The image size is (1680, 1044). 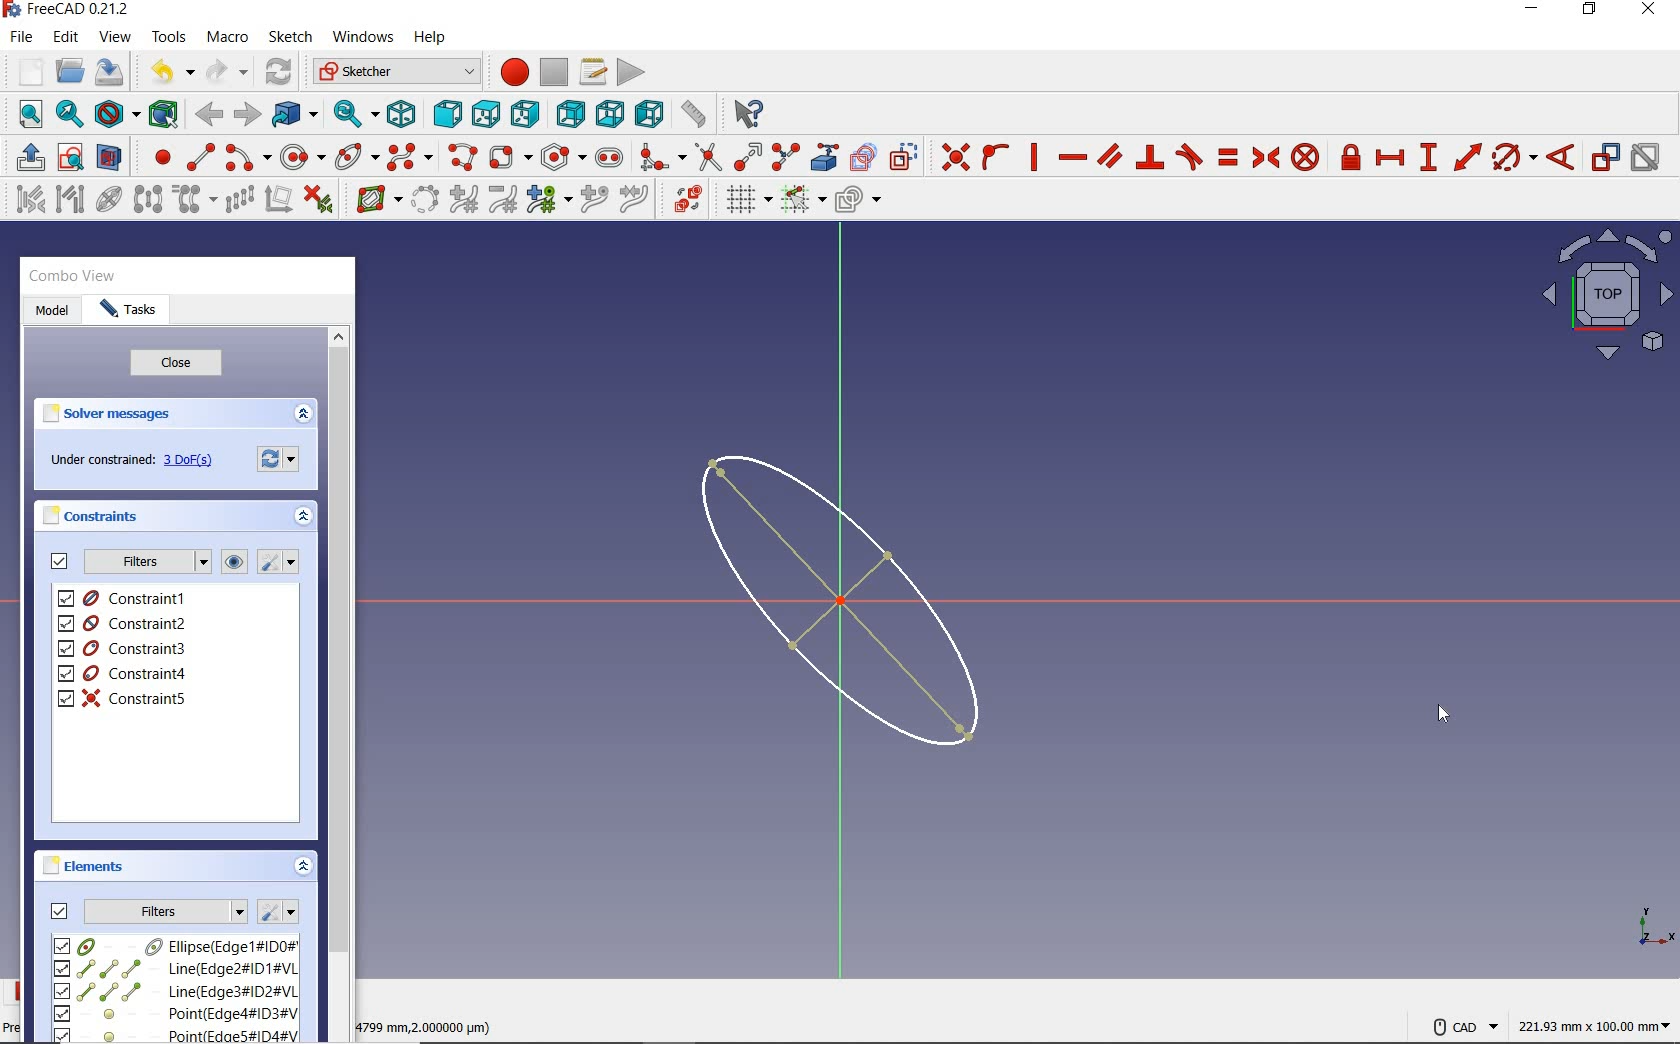 I want to click on what's this?, so click(x=745, y=110).